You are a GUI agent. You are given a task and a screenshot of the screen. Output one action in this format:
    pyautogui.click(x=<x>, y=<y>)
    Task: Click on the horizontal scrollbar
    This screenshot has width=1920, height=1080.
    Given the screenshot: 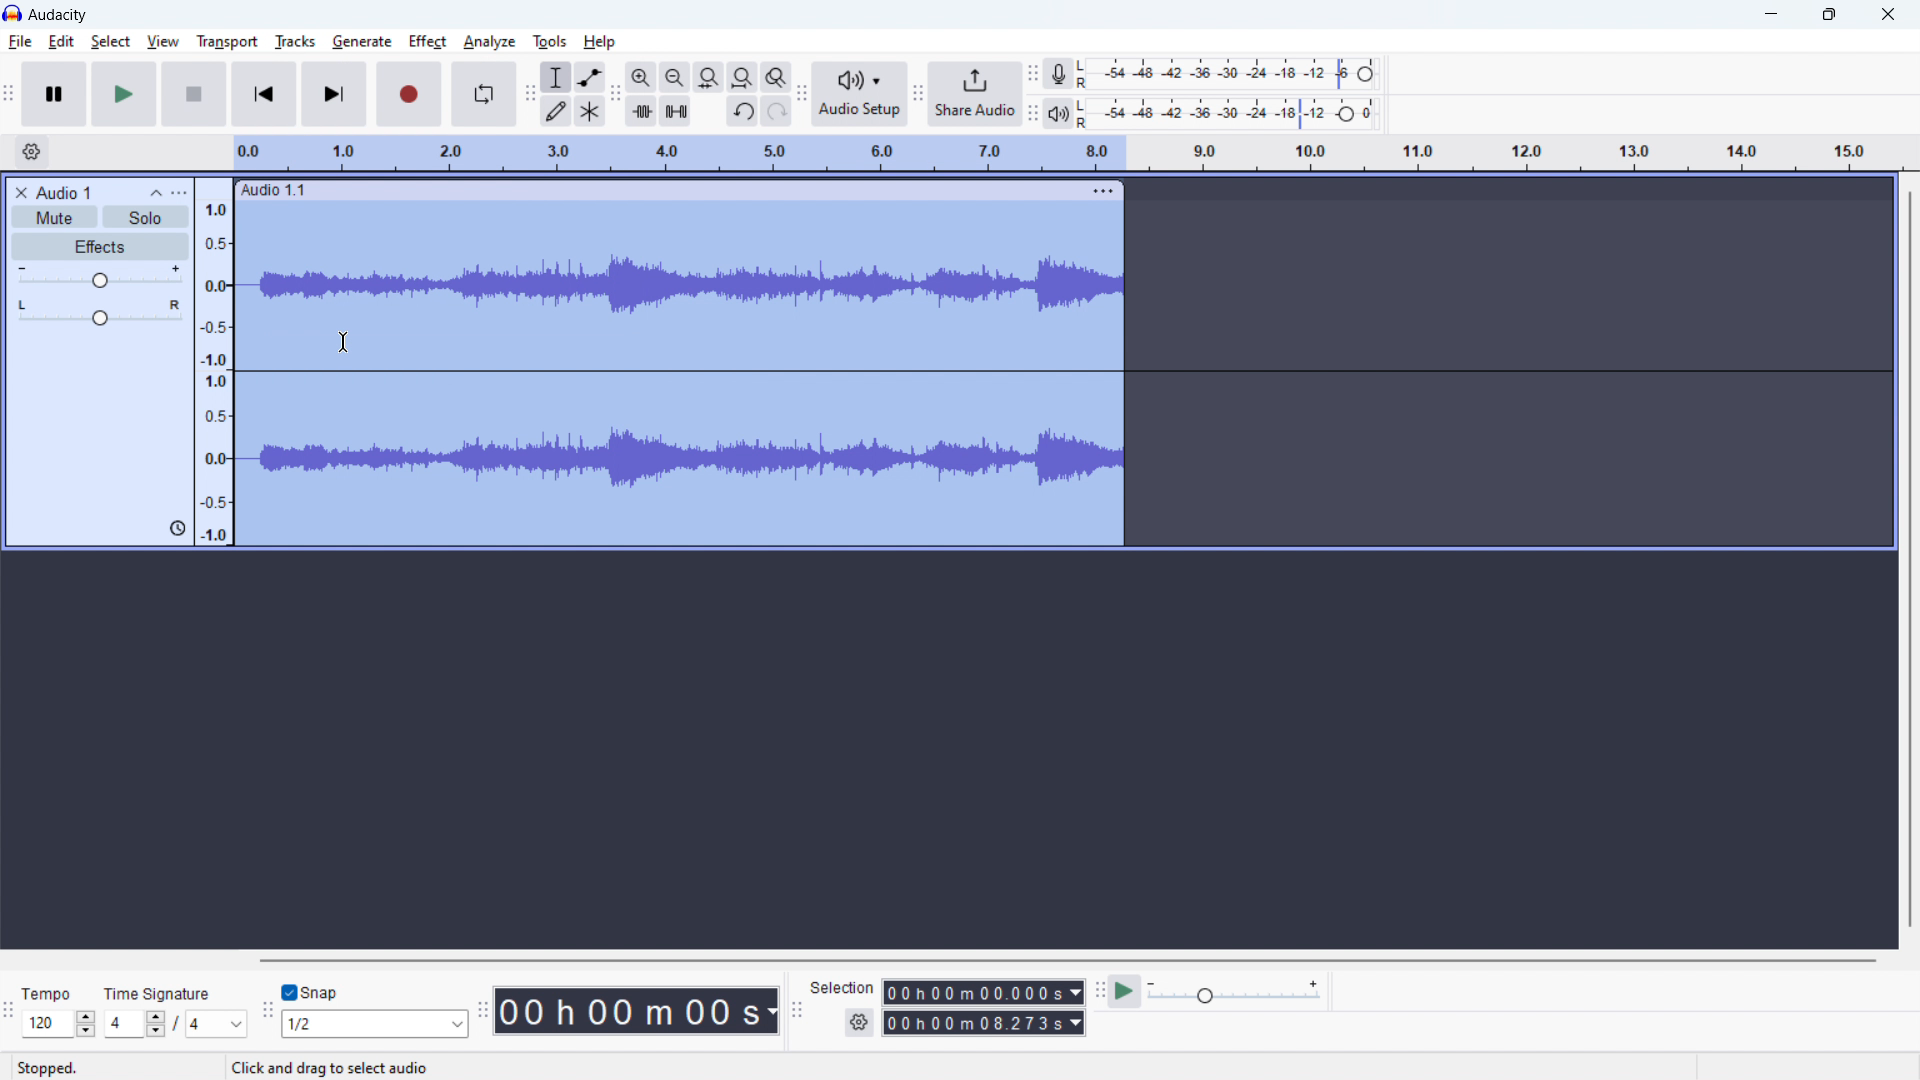 What is the action you would take?
    pyautogui.click(x=1066, y=959)
    